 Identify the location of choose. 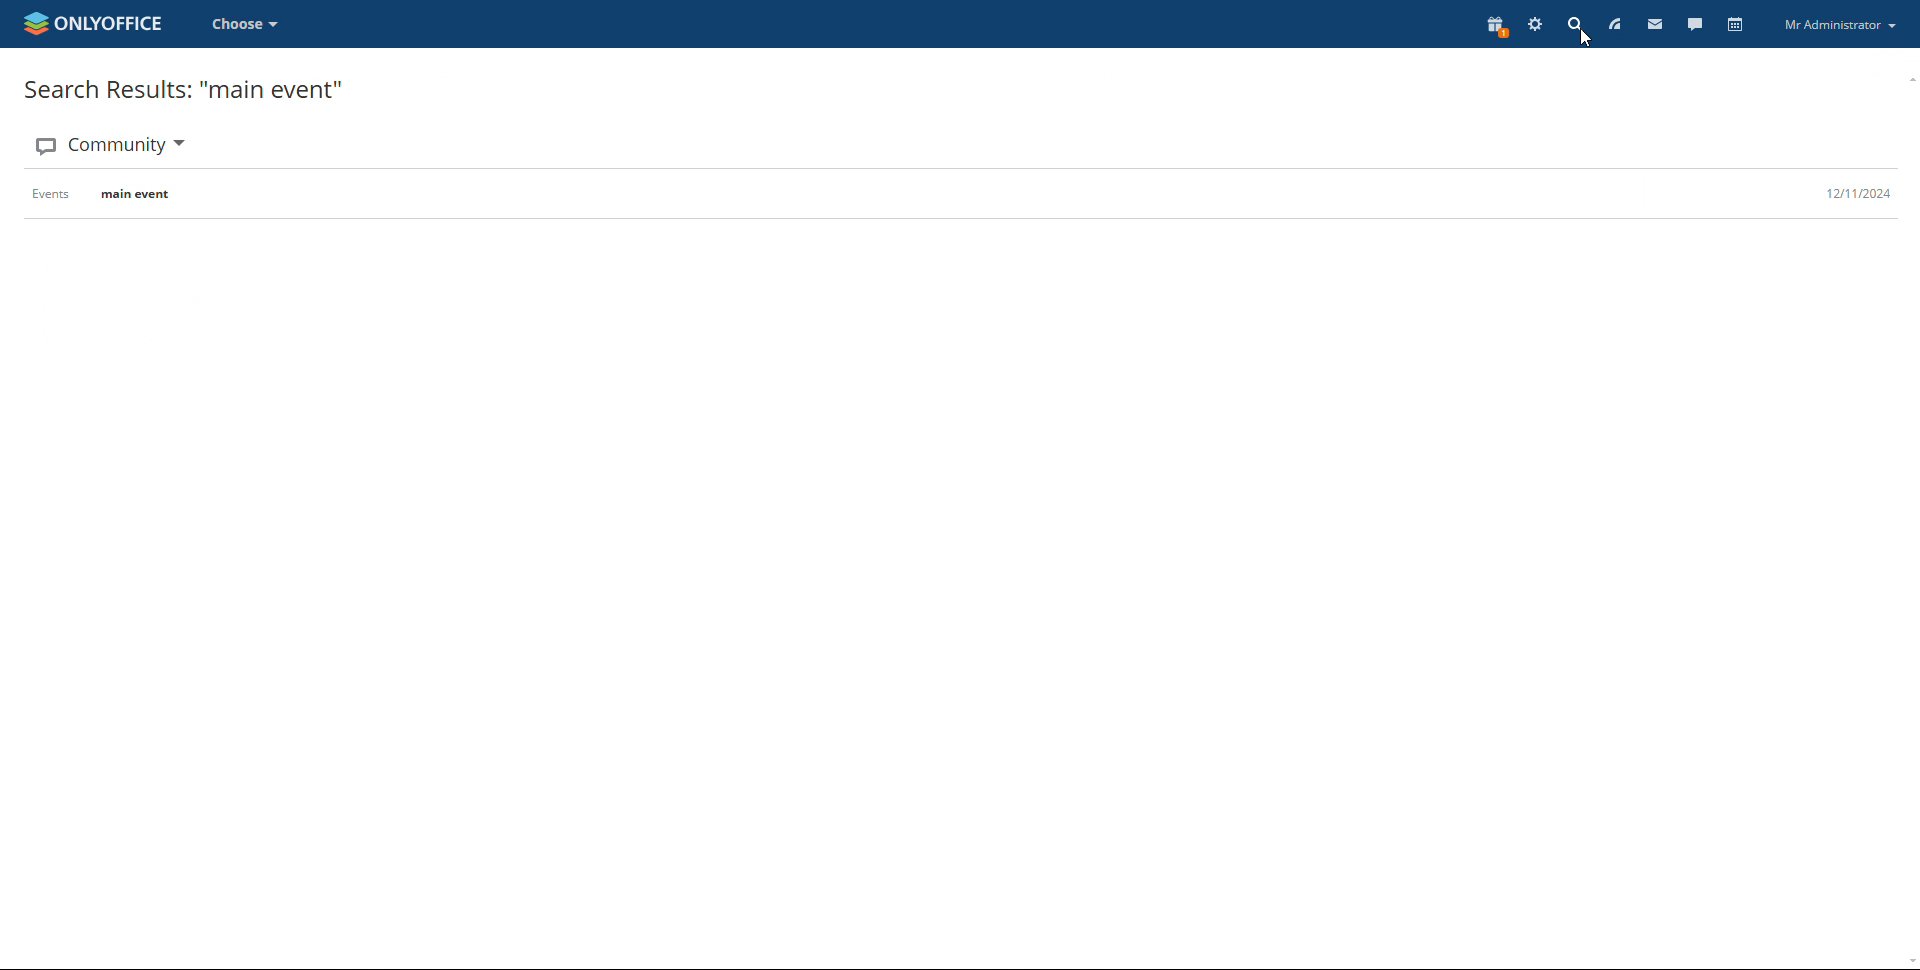
(244, 24).